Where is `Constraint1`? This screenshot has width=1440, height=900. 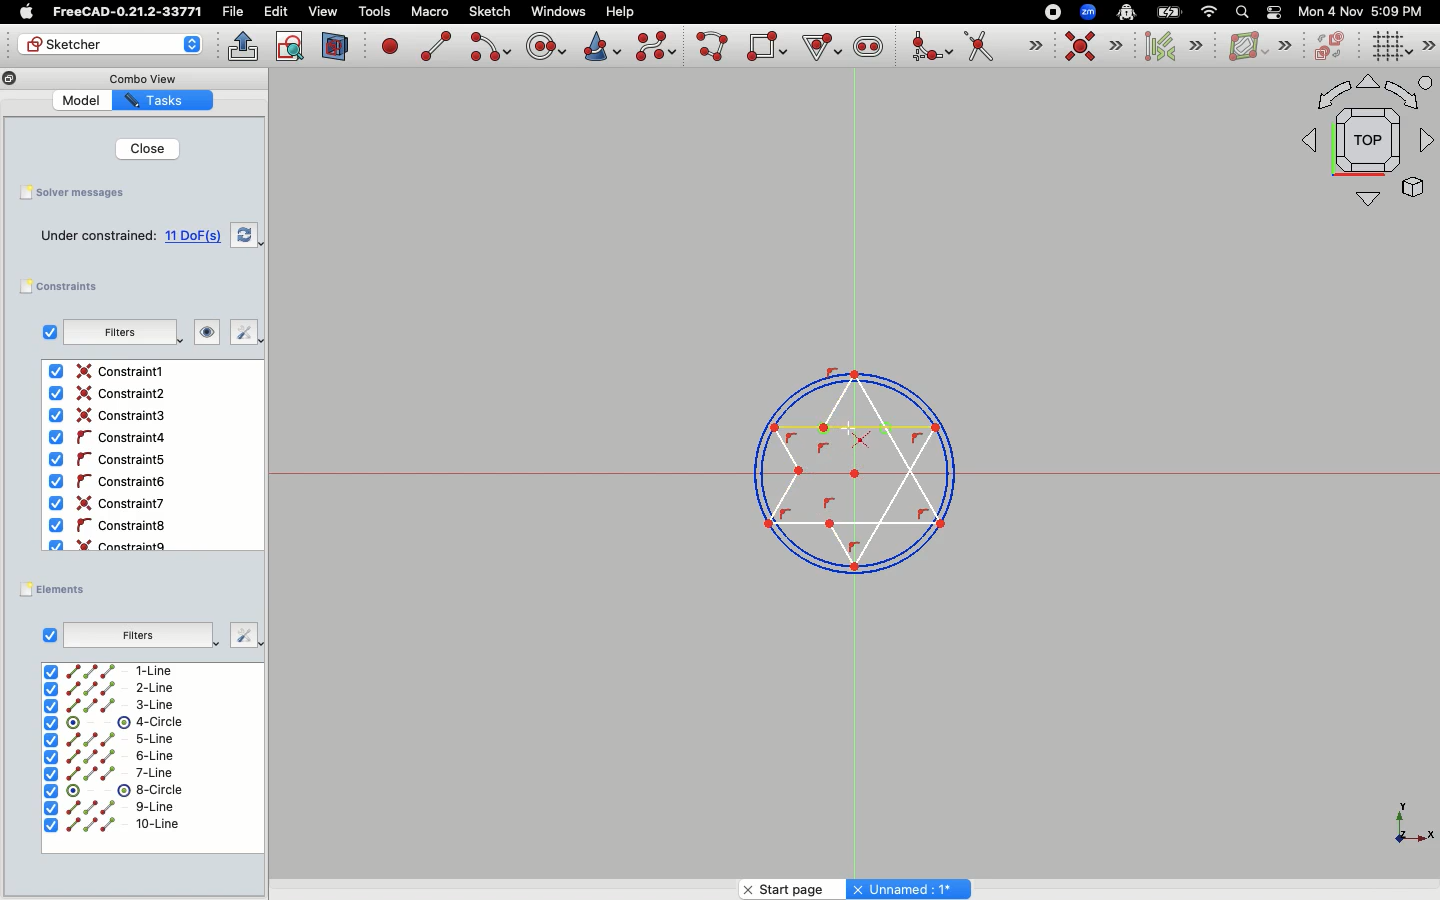 Constraint1 is located at coordinates (110, 372).